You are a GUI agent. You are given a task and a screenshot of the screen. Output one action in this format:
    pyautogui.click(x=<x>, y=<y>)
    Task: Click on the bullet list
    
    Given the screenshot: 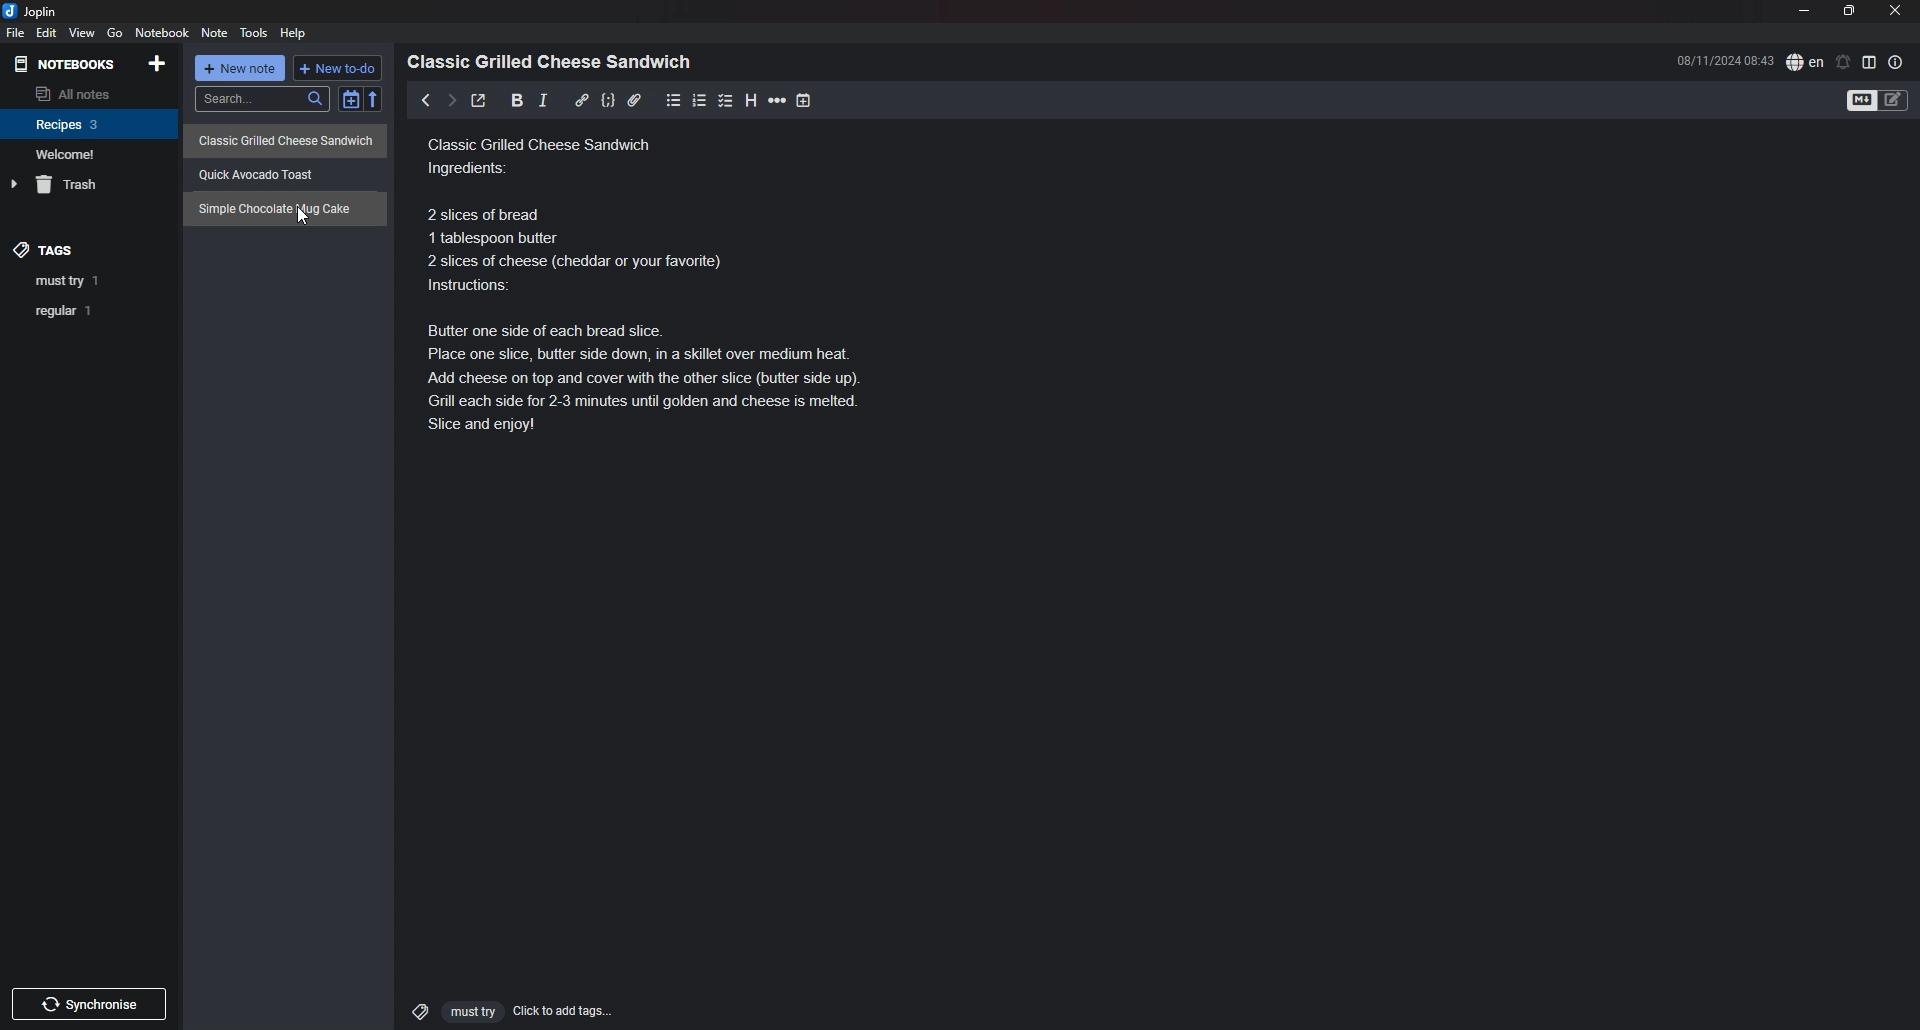 What is the action you would take?
    pyautogui.click(x=674, y=100)
    